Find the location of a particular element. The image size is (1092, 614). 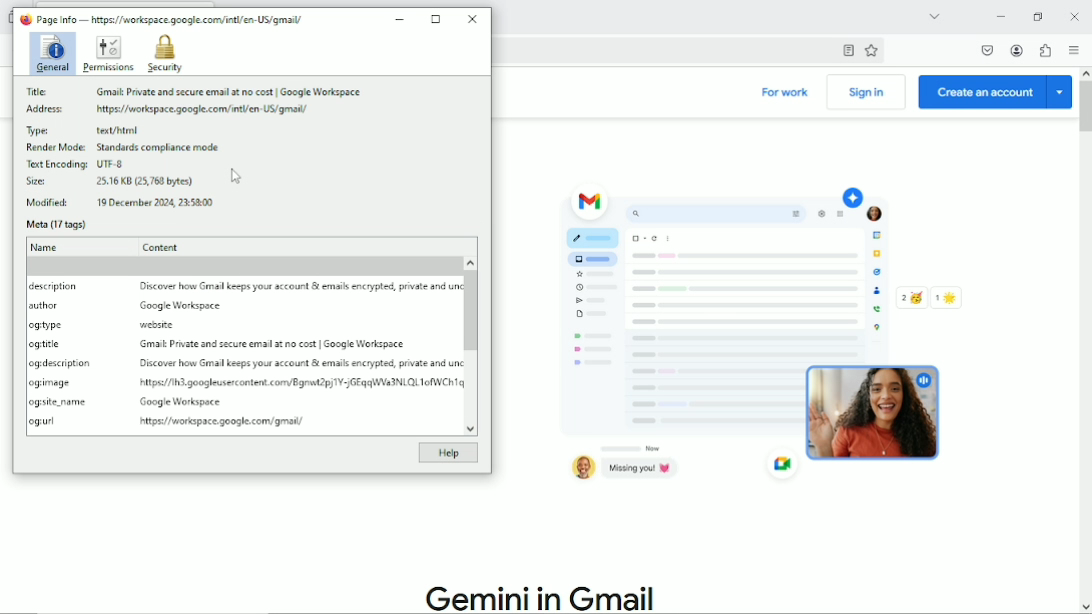

Render mode is located at coordinates (55, 148).